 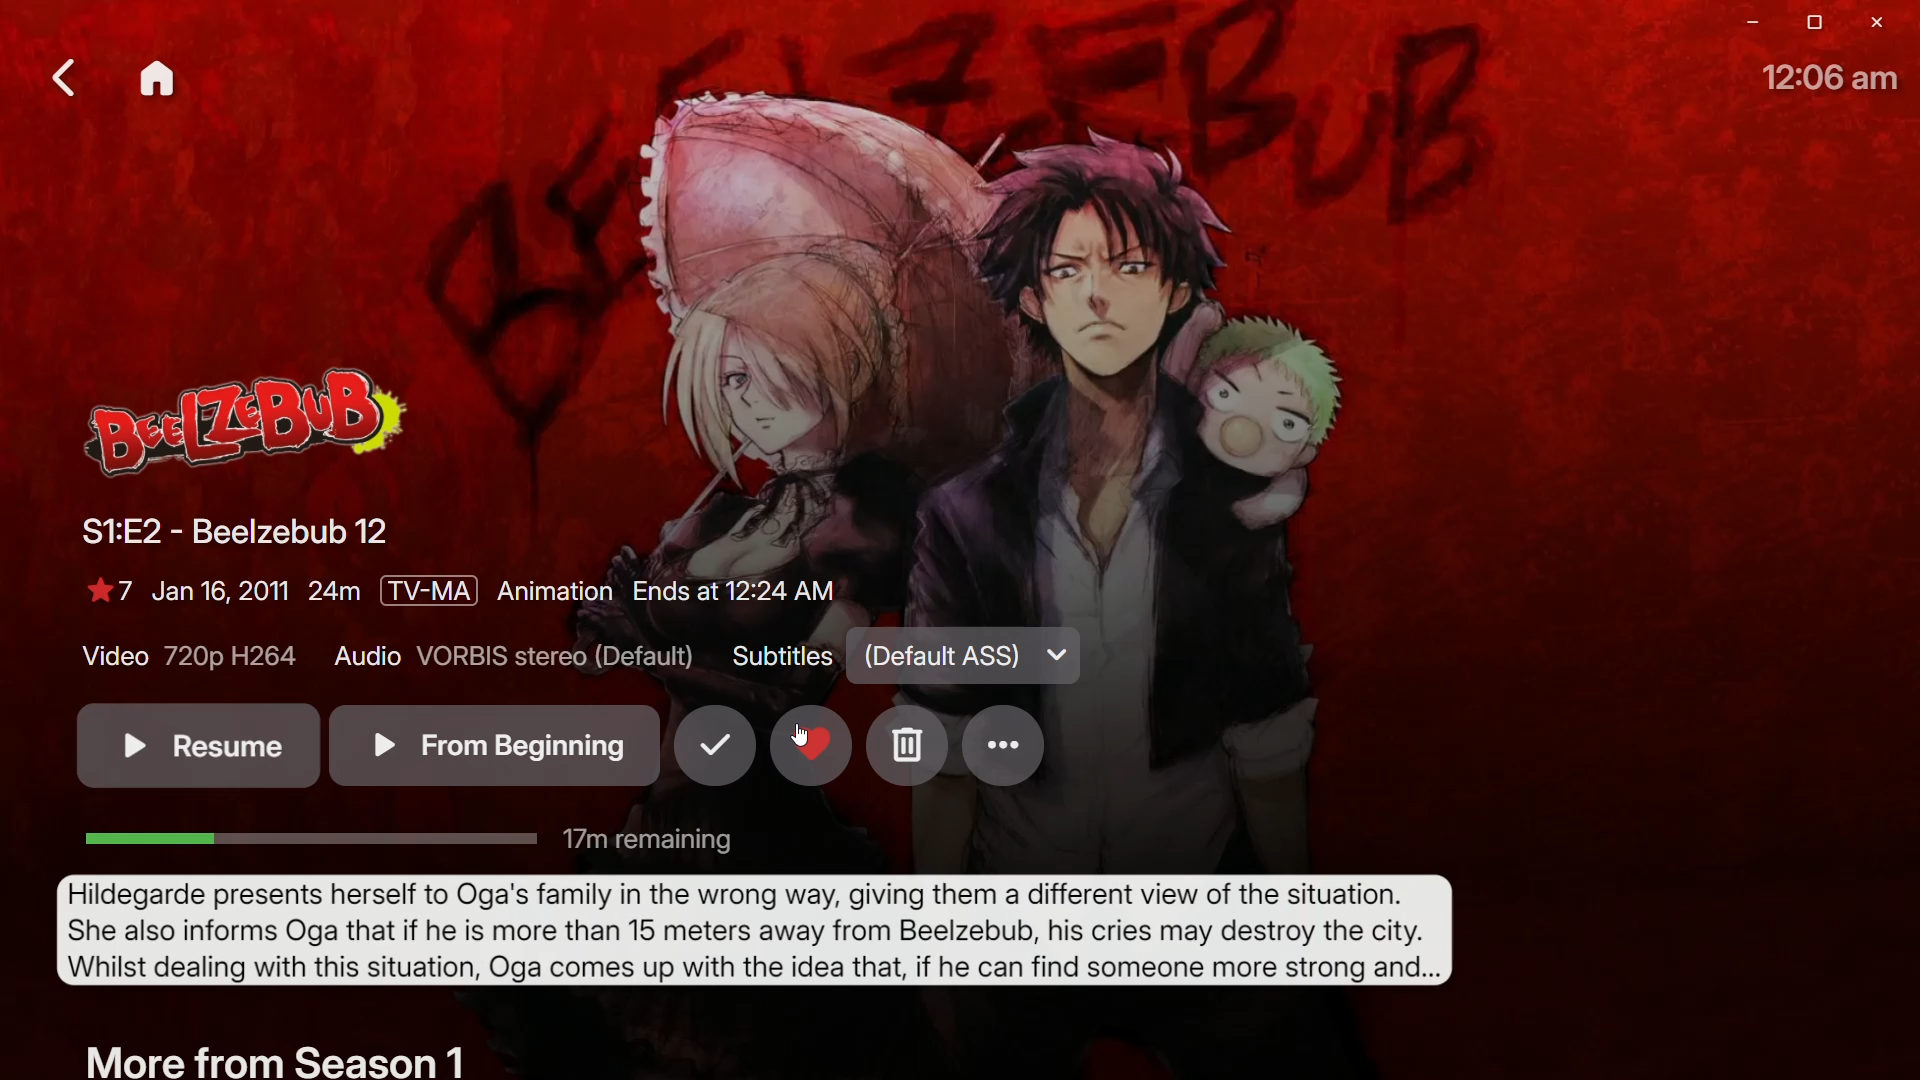 I want to click on Synopsis, so click(x=752, y=944).